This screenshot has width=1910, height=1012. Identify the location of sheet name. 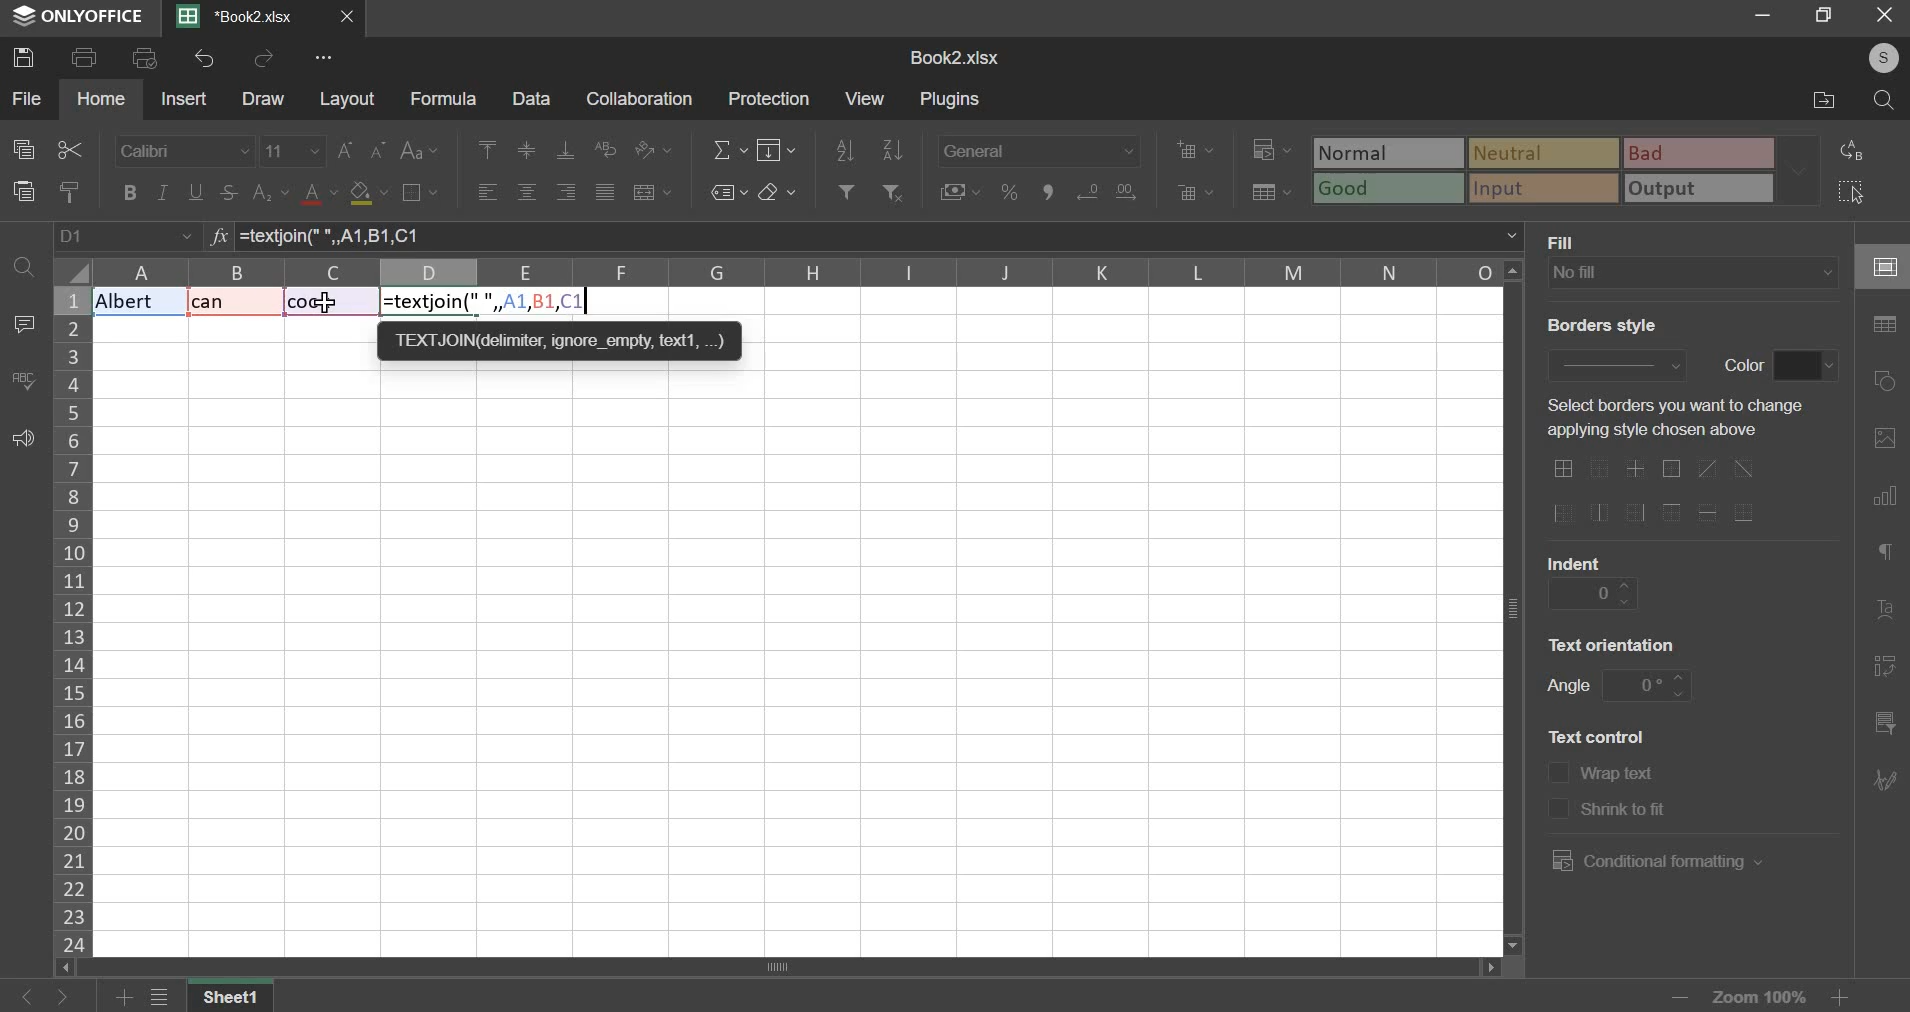
(237, 998).